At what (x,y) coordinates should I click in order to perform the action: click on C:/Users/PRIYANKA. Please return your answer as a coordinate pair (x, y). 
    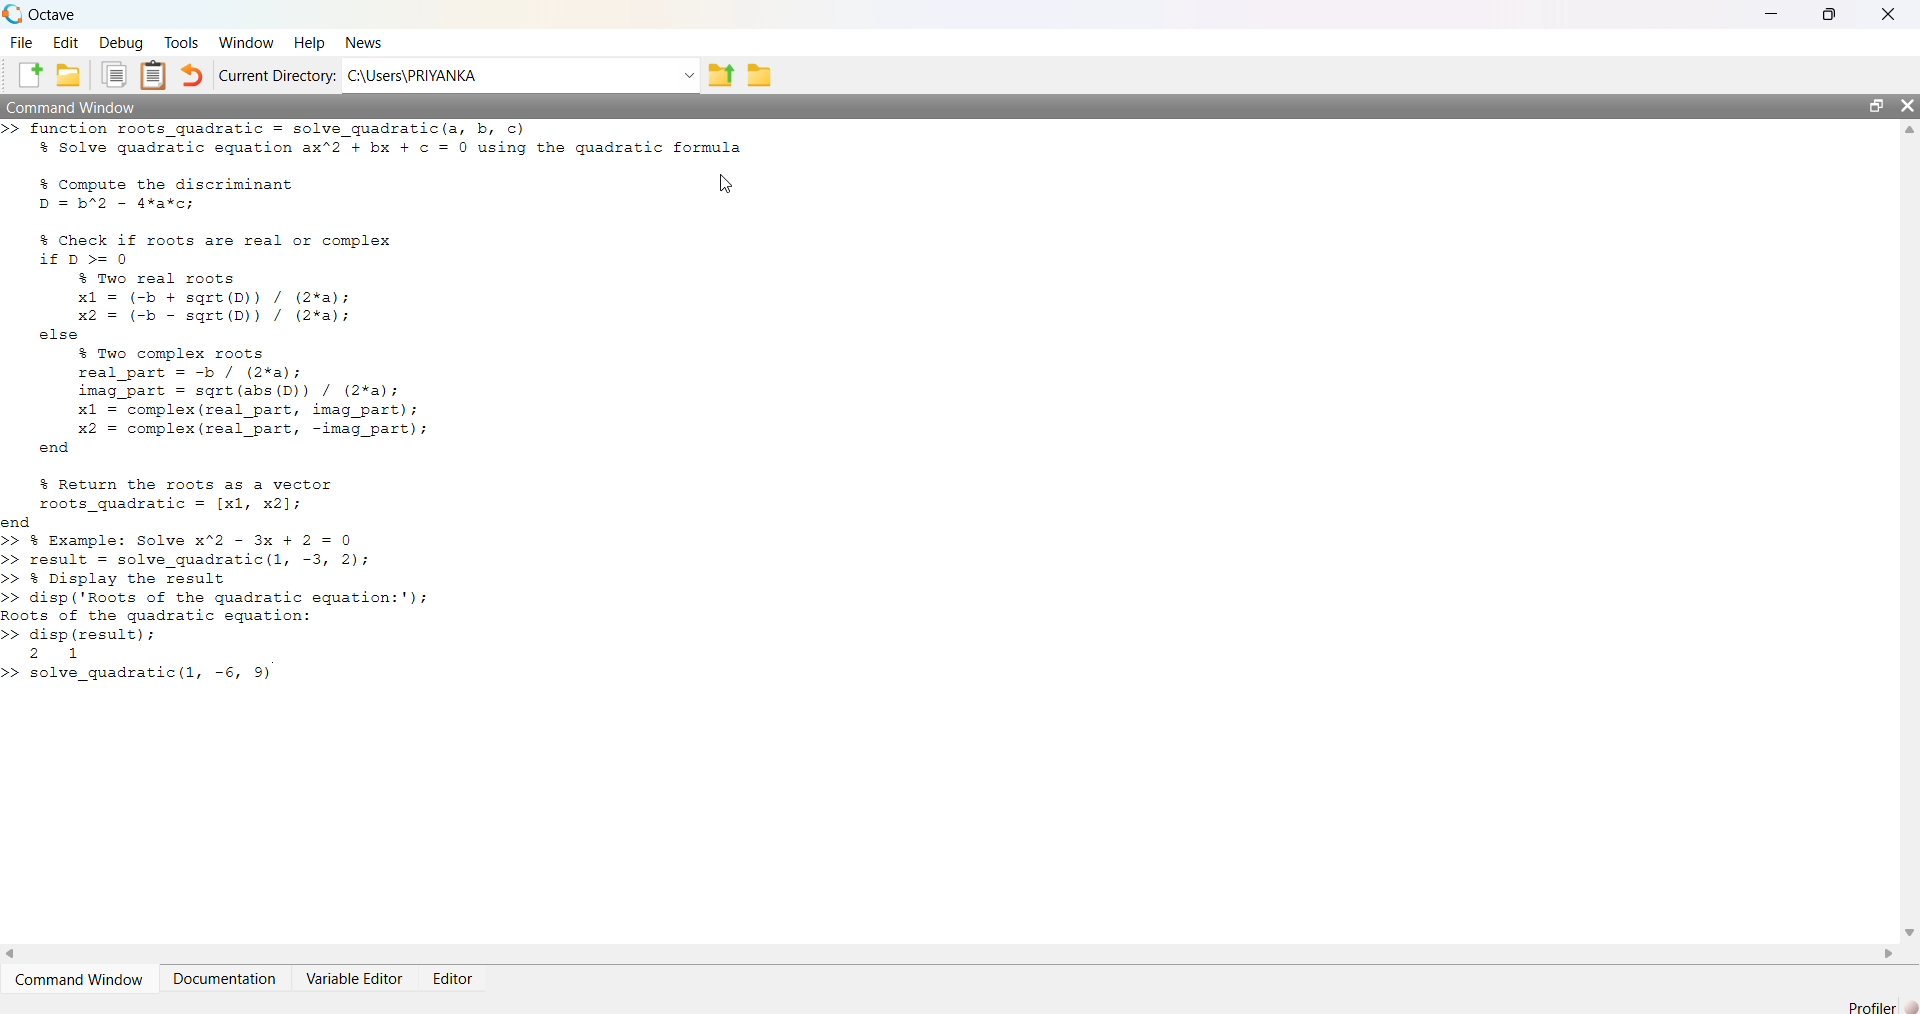
    Looking at the image, I should click on (509, 73).